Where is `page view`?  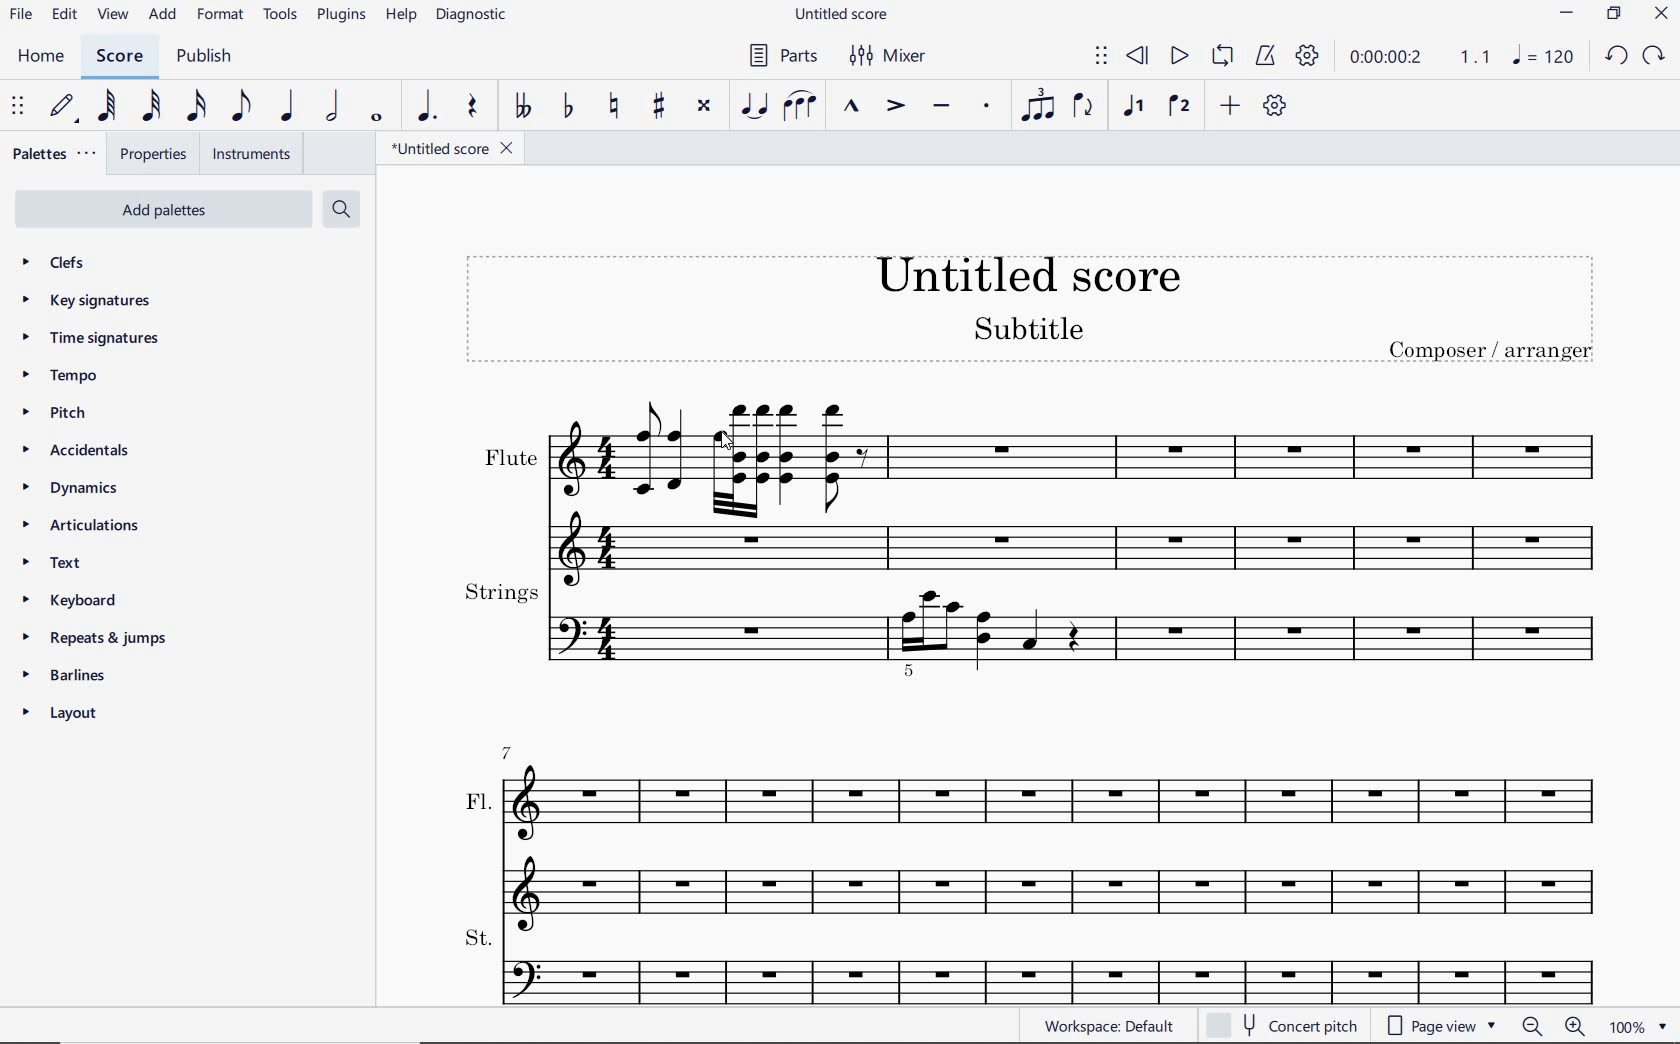 page view is located at coordinates (1438, 1024).